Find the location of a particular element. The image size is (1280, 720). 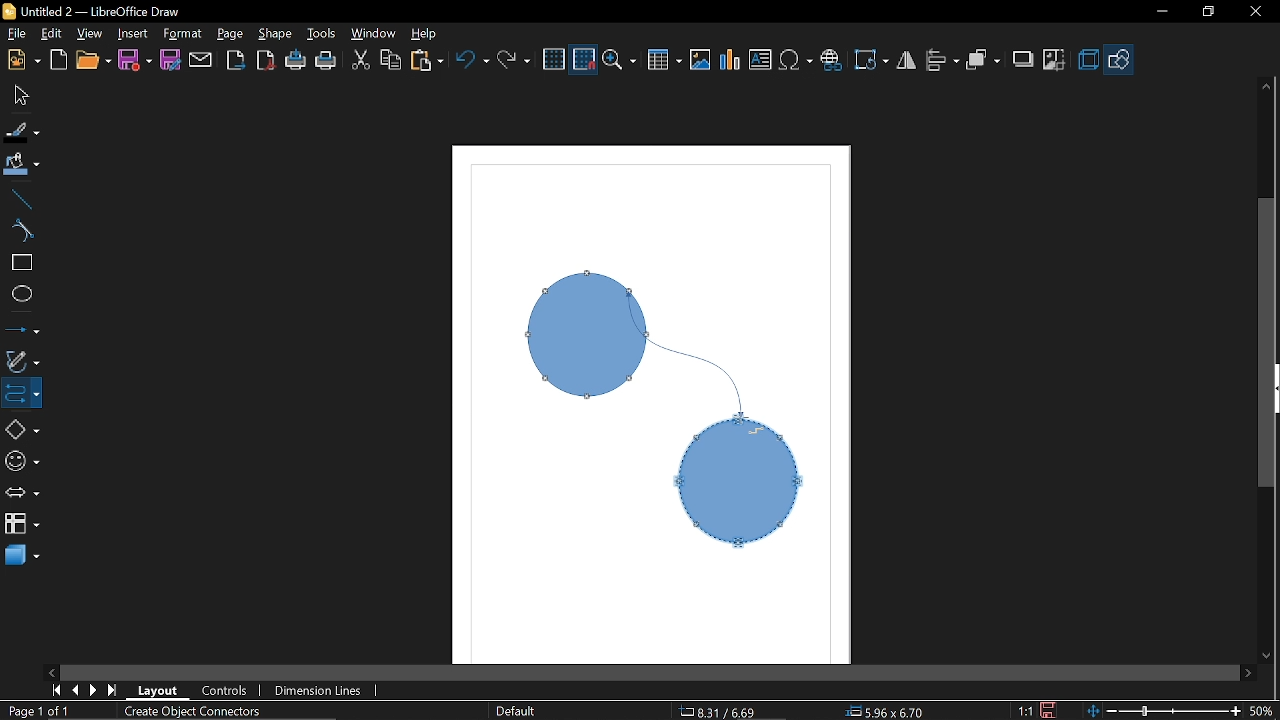

Filp is located at coordinates (907, 63).